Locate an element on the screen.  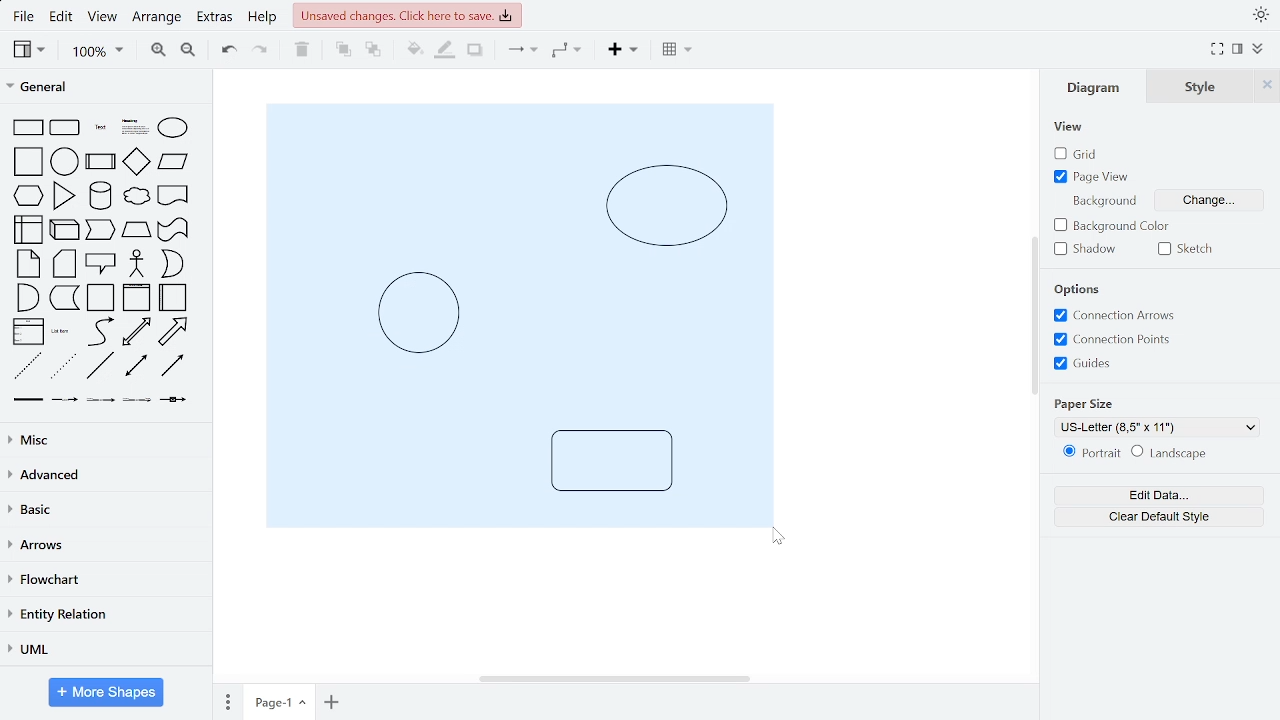
view is located at coordinates (105, 18).